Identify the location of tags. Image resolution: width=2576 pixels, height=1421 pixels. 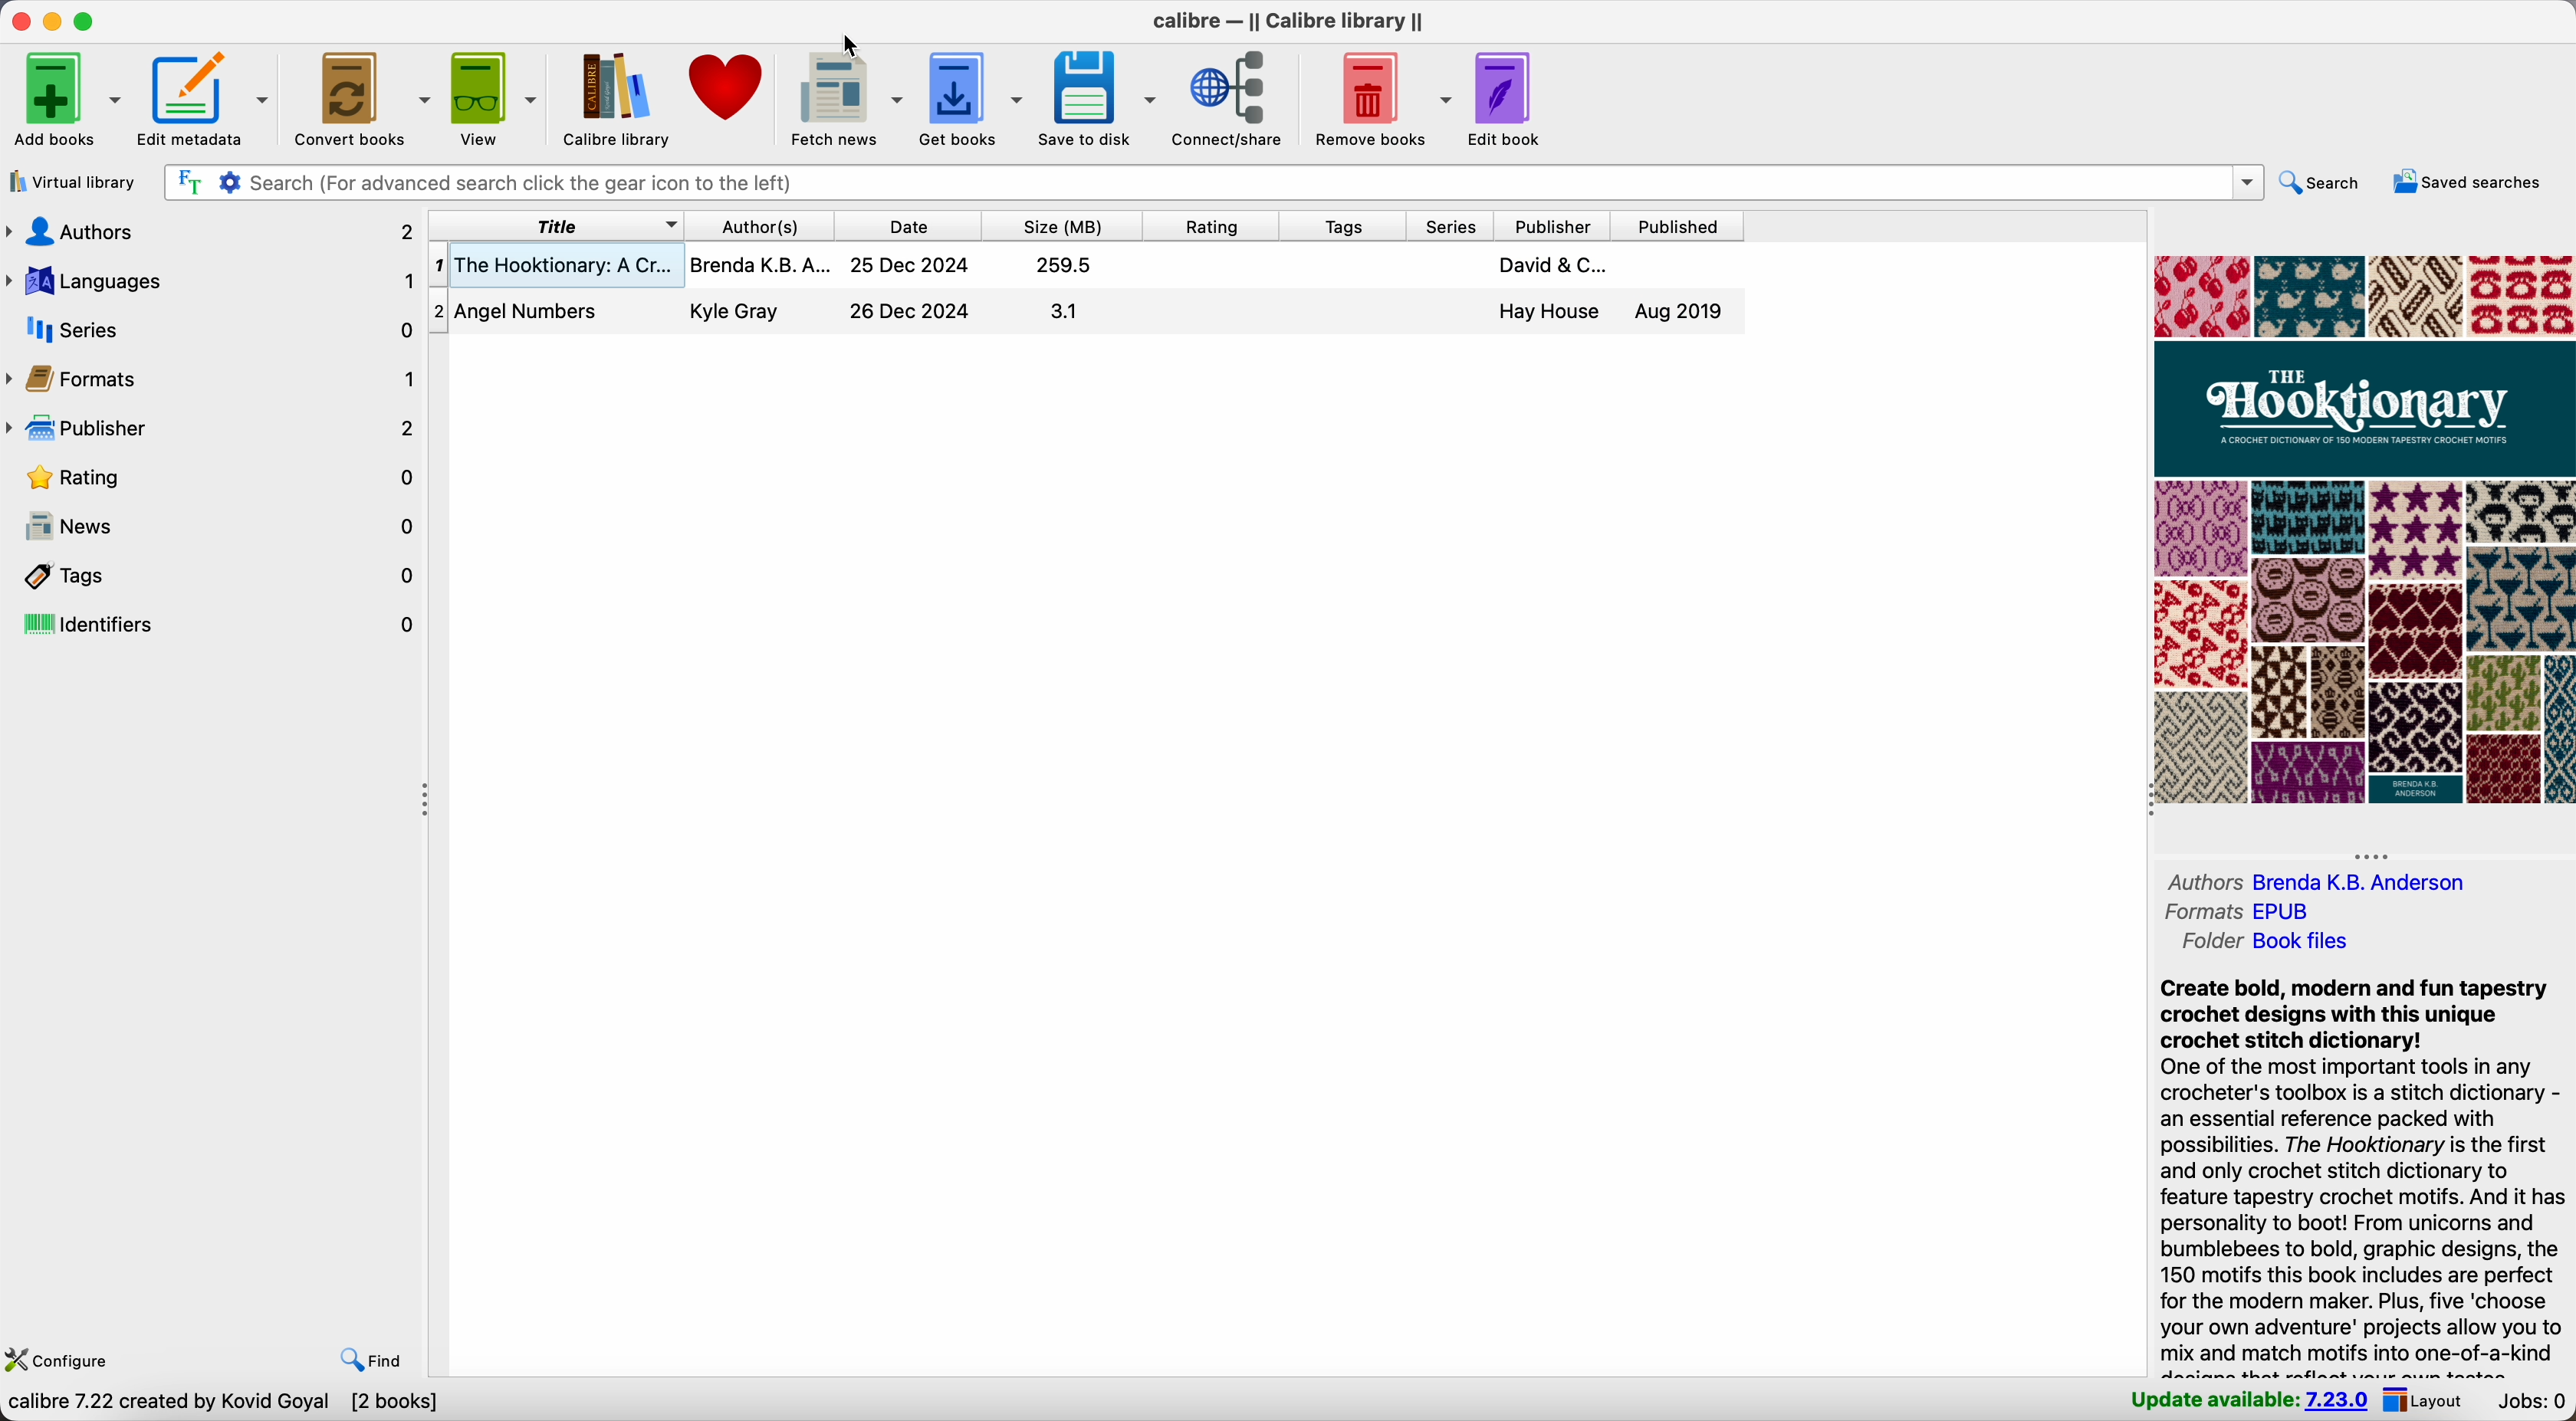
(1343, 225).